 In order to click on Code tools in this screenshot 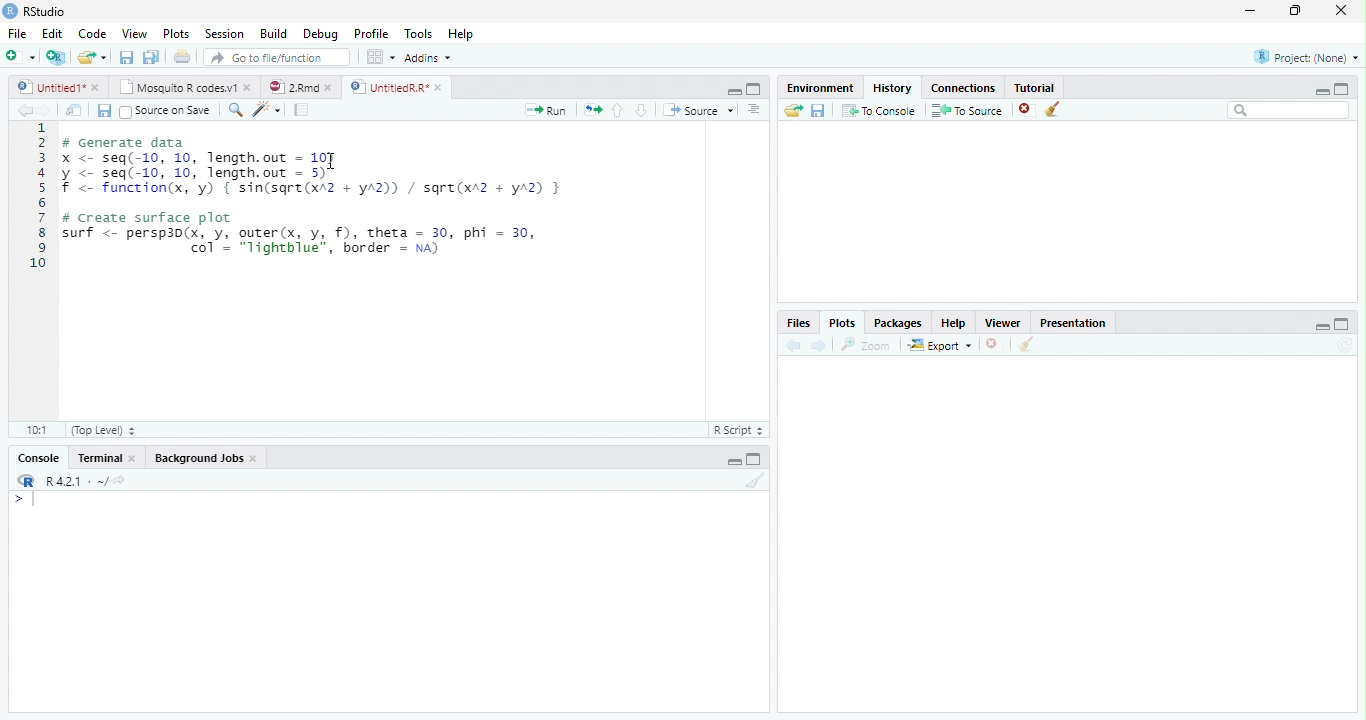, I will do `click(267, 109)`.